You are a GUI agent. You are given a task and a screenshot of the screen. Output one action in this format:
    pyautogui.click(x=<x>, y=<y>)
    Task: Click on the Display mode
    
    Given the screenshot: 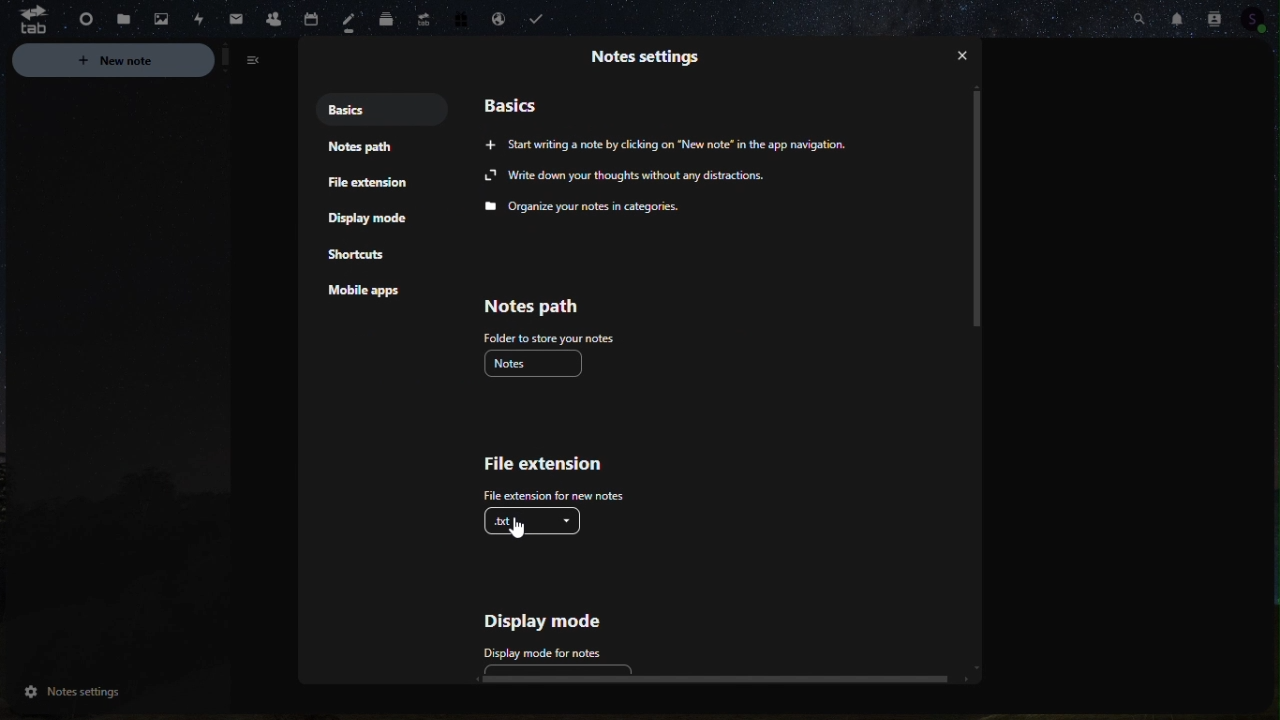 What is the action you would take?
    pyautogui.click(x=375, y=220)
    